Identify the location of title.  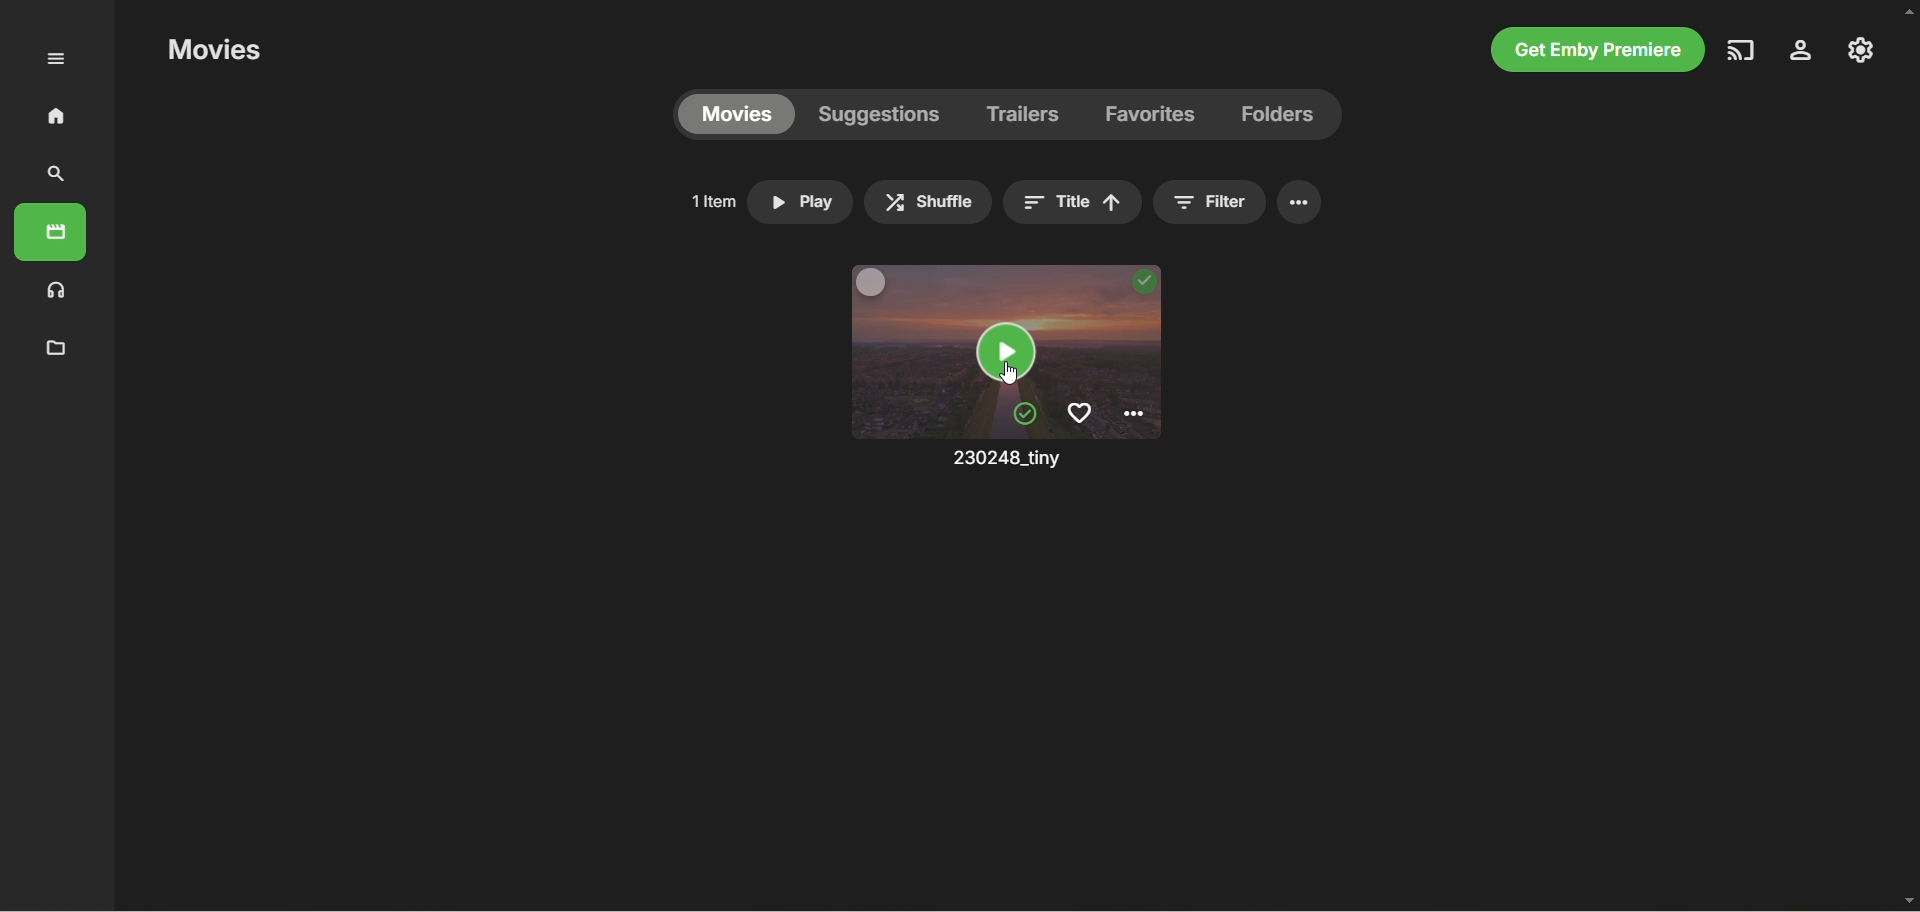
(1076, 202).